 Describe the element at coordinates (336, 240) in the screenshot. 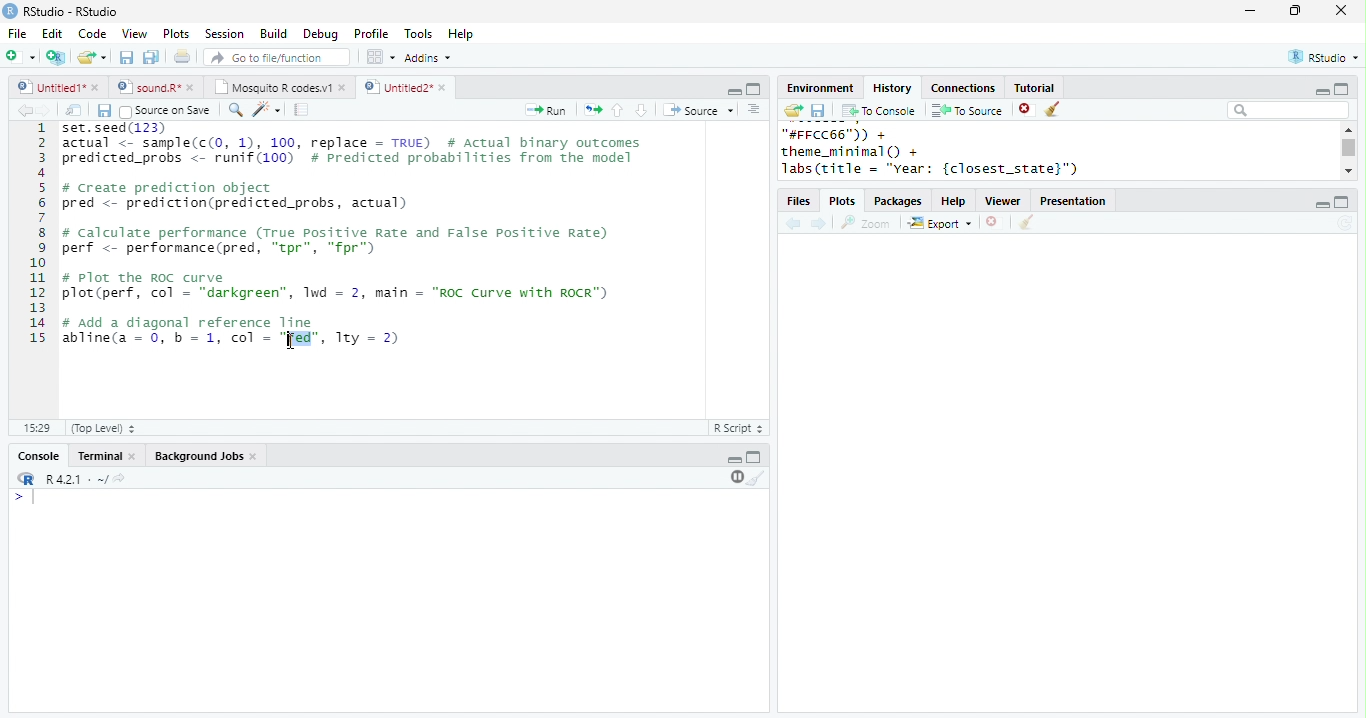

I see `# calculate performance (True Positive Rate and False Positive Rate)
perf <- performance(pred, “tpr", “fpr")` at that location.